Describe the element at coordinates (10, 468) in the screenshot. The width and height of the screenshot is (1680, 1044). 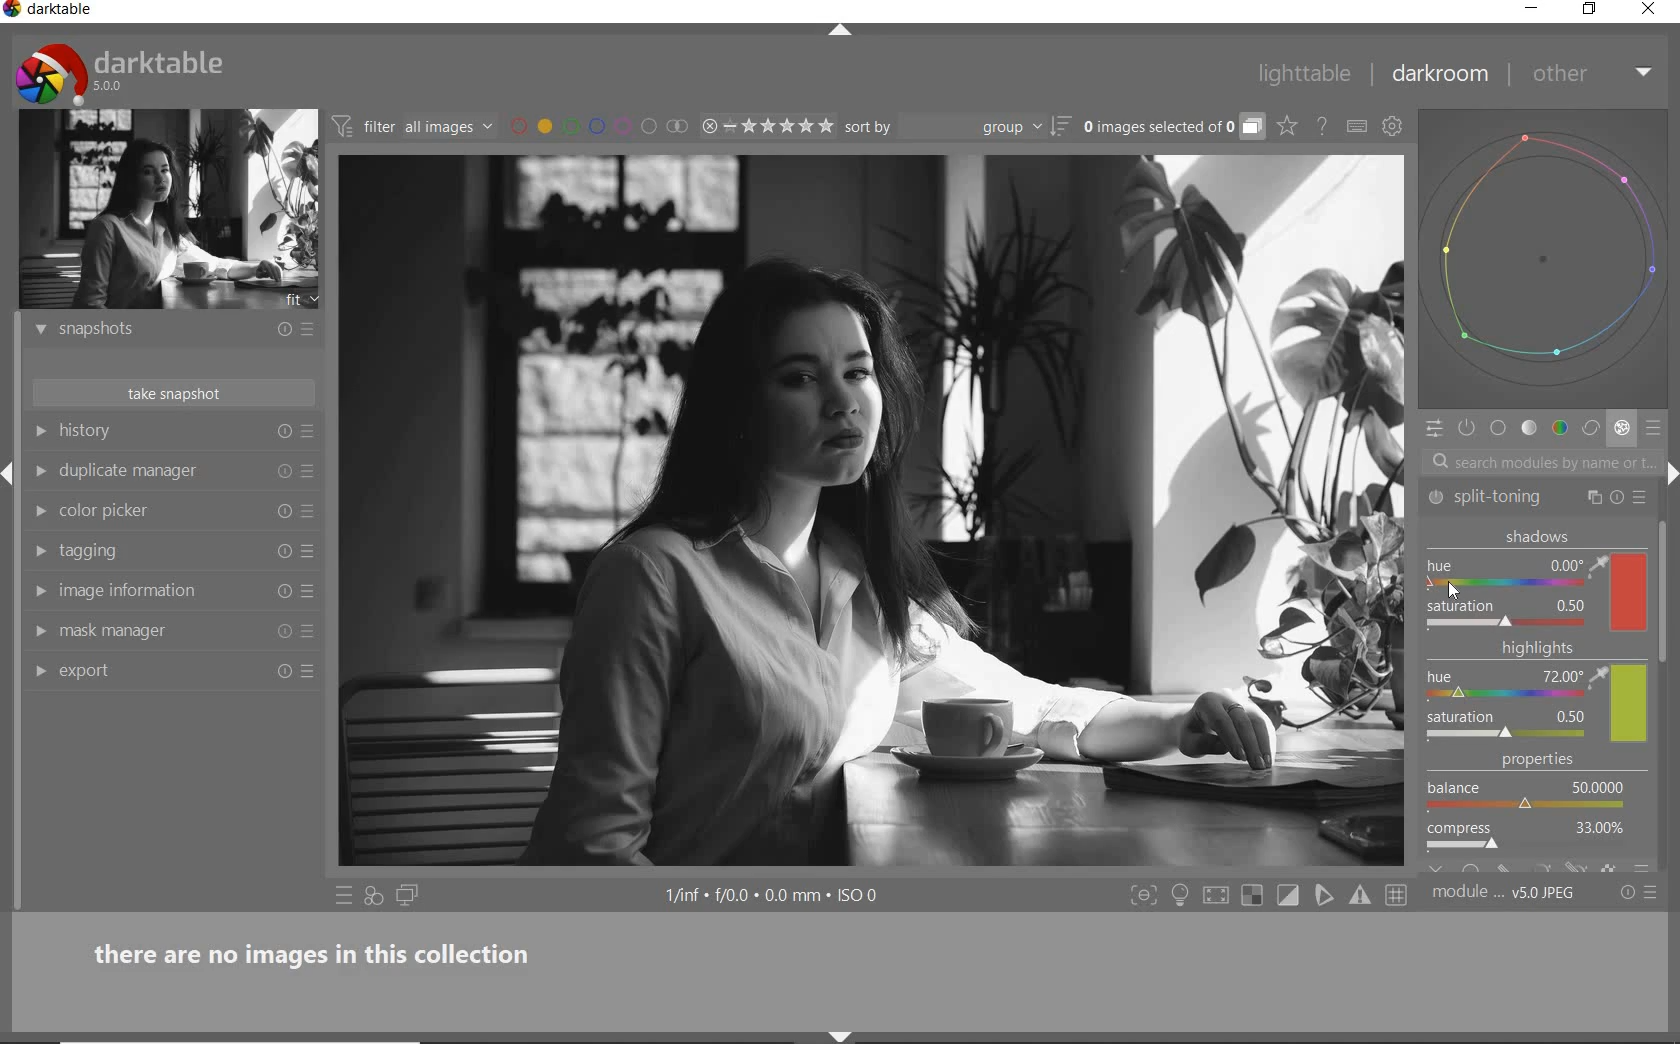
I see `Expand/Collapse` at that location.